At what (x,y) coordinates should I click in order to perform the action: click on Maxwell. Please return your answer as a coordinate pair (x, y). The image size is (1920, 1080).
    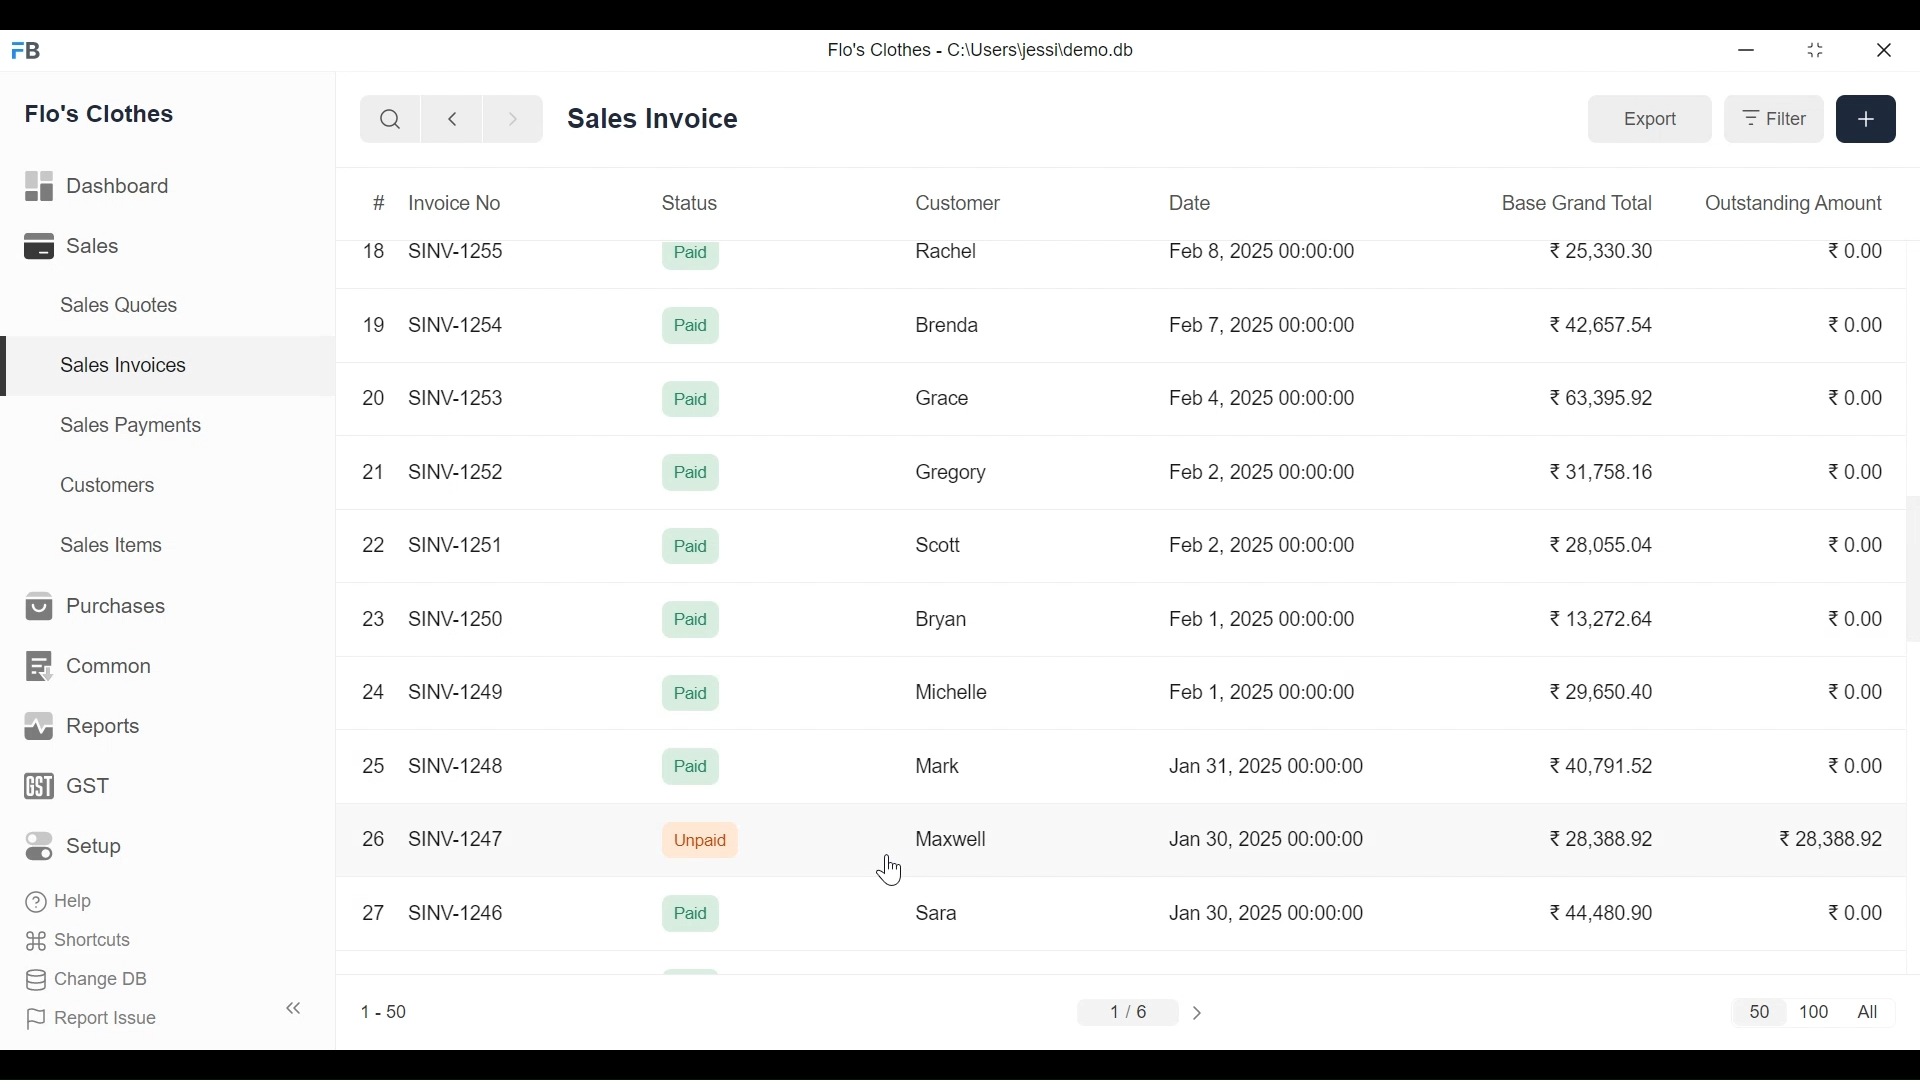
    Looking at the image, I should click on (960, 840).